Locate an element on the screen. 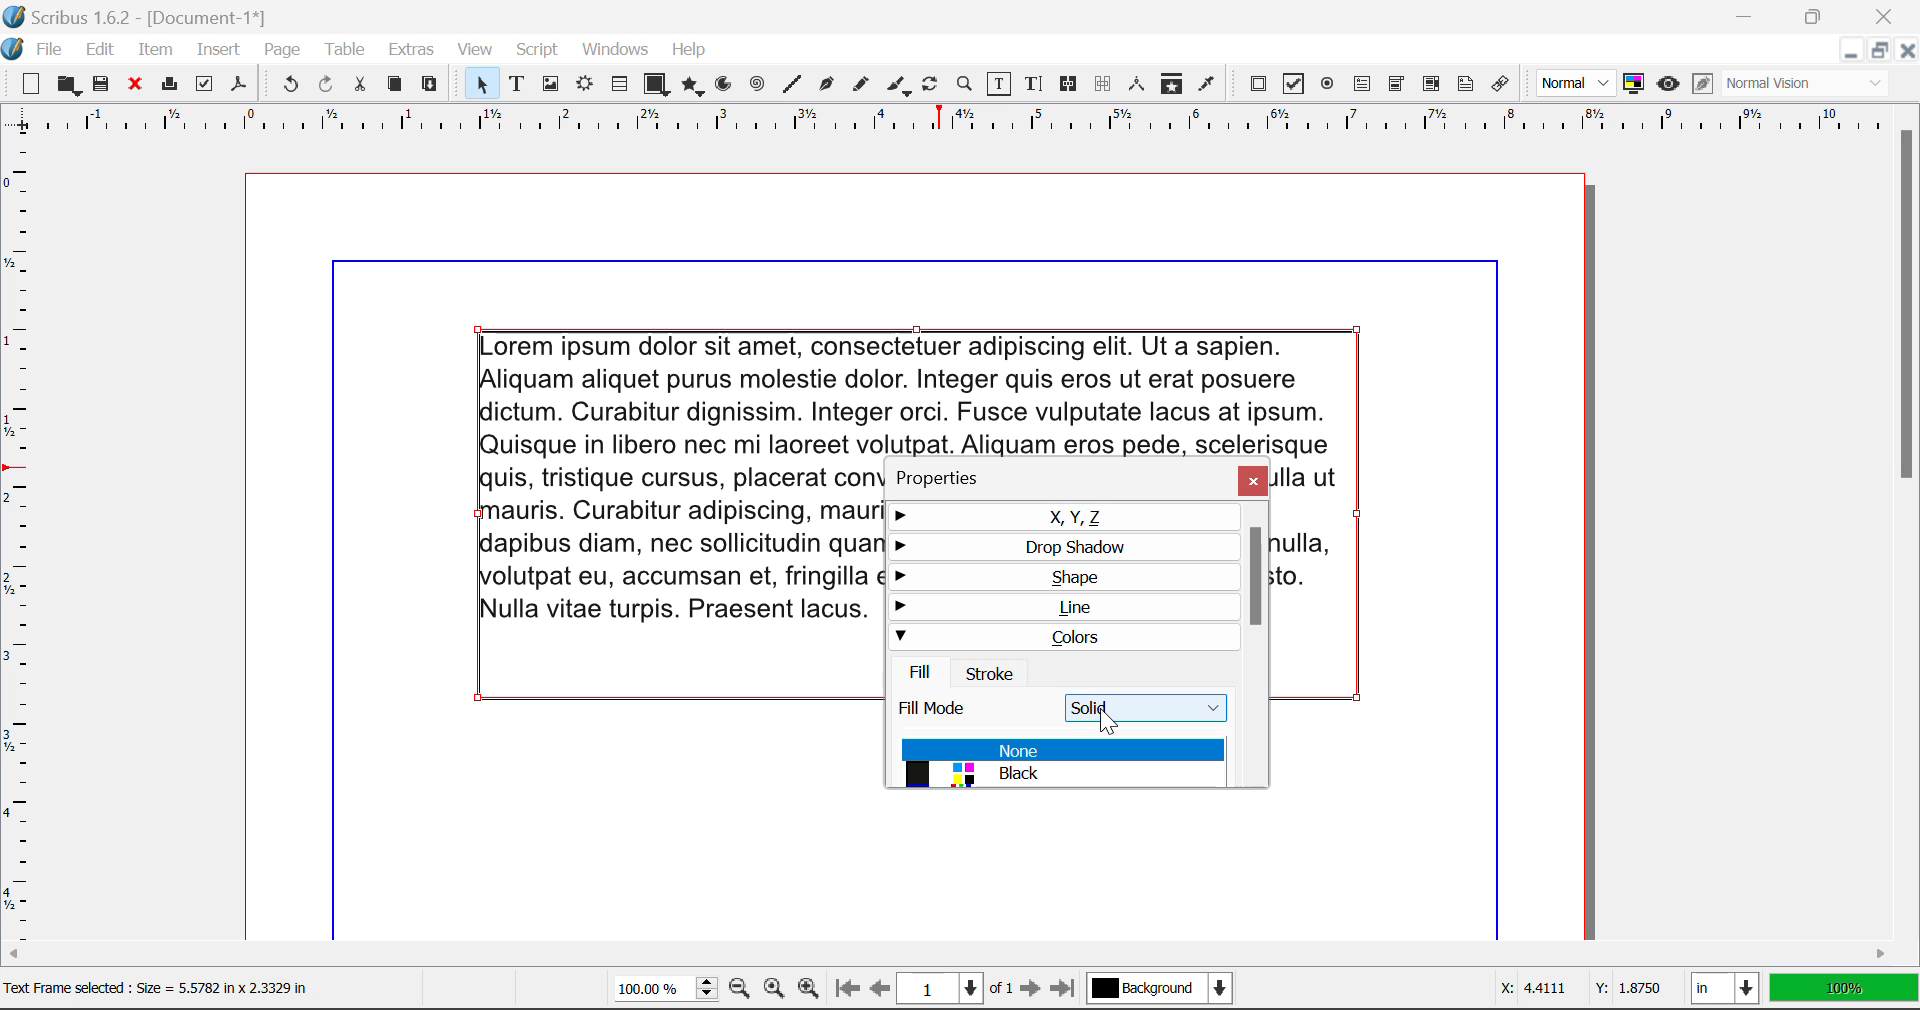 The height and width of the screenshot is (1010, 1920). Fill Mode is located at coordinates (1063, 708).